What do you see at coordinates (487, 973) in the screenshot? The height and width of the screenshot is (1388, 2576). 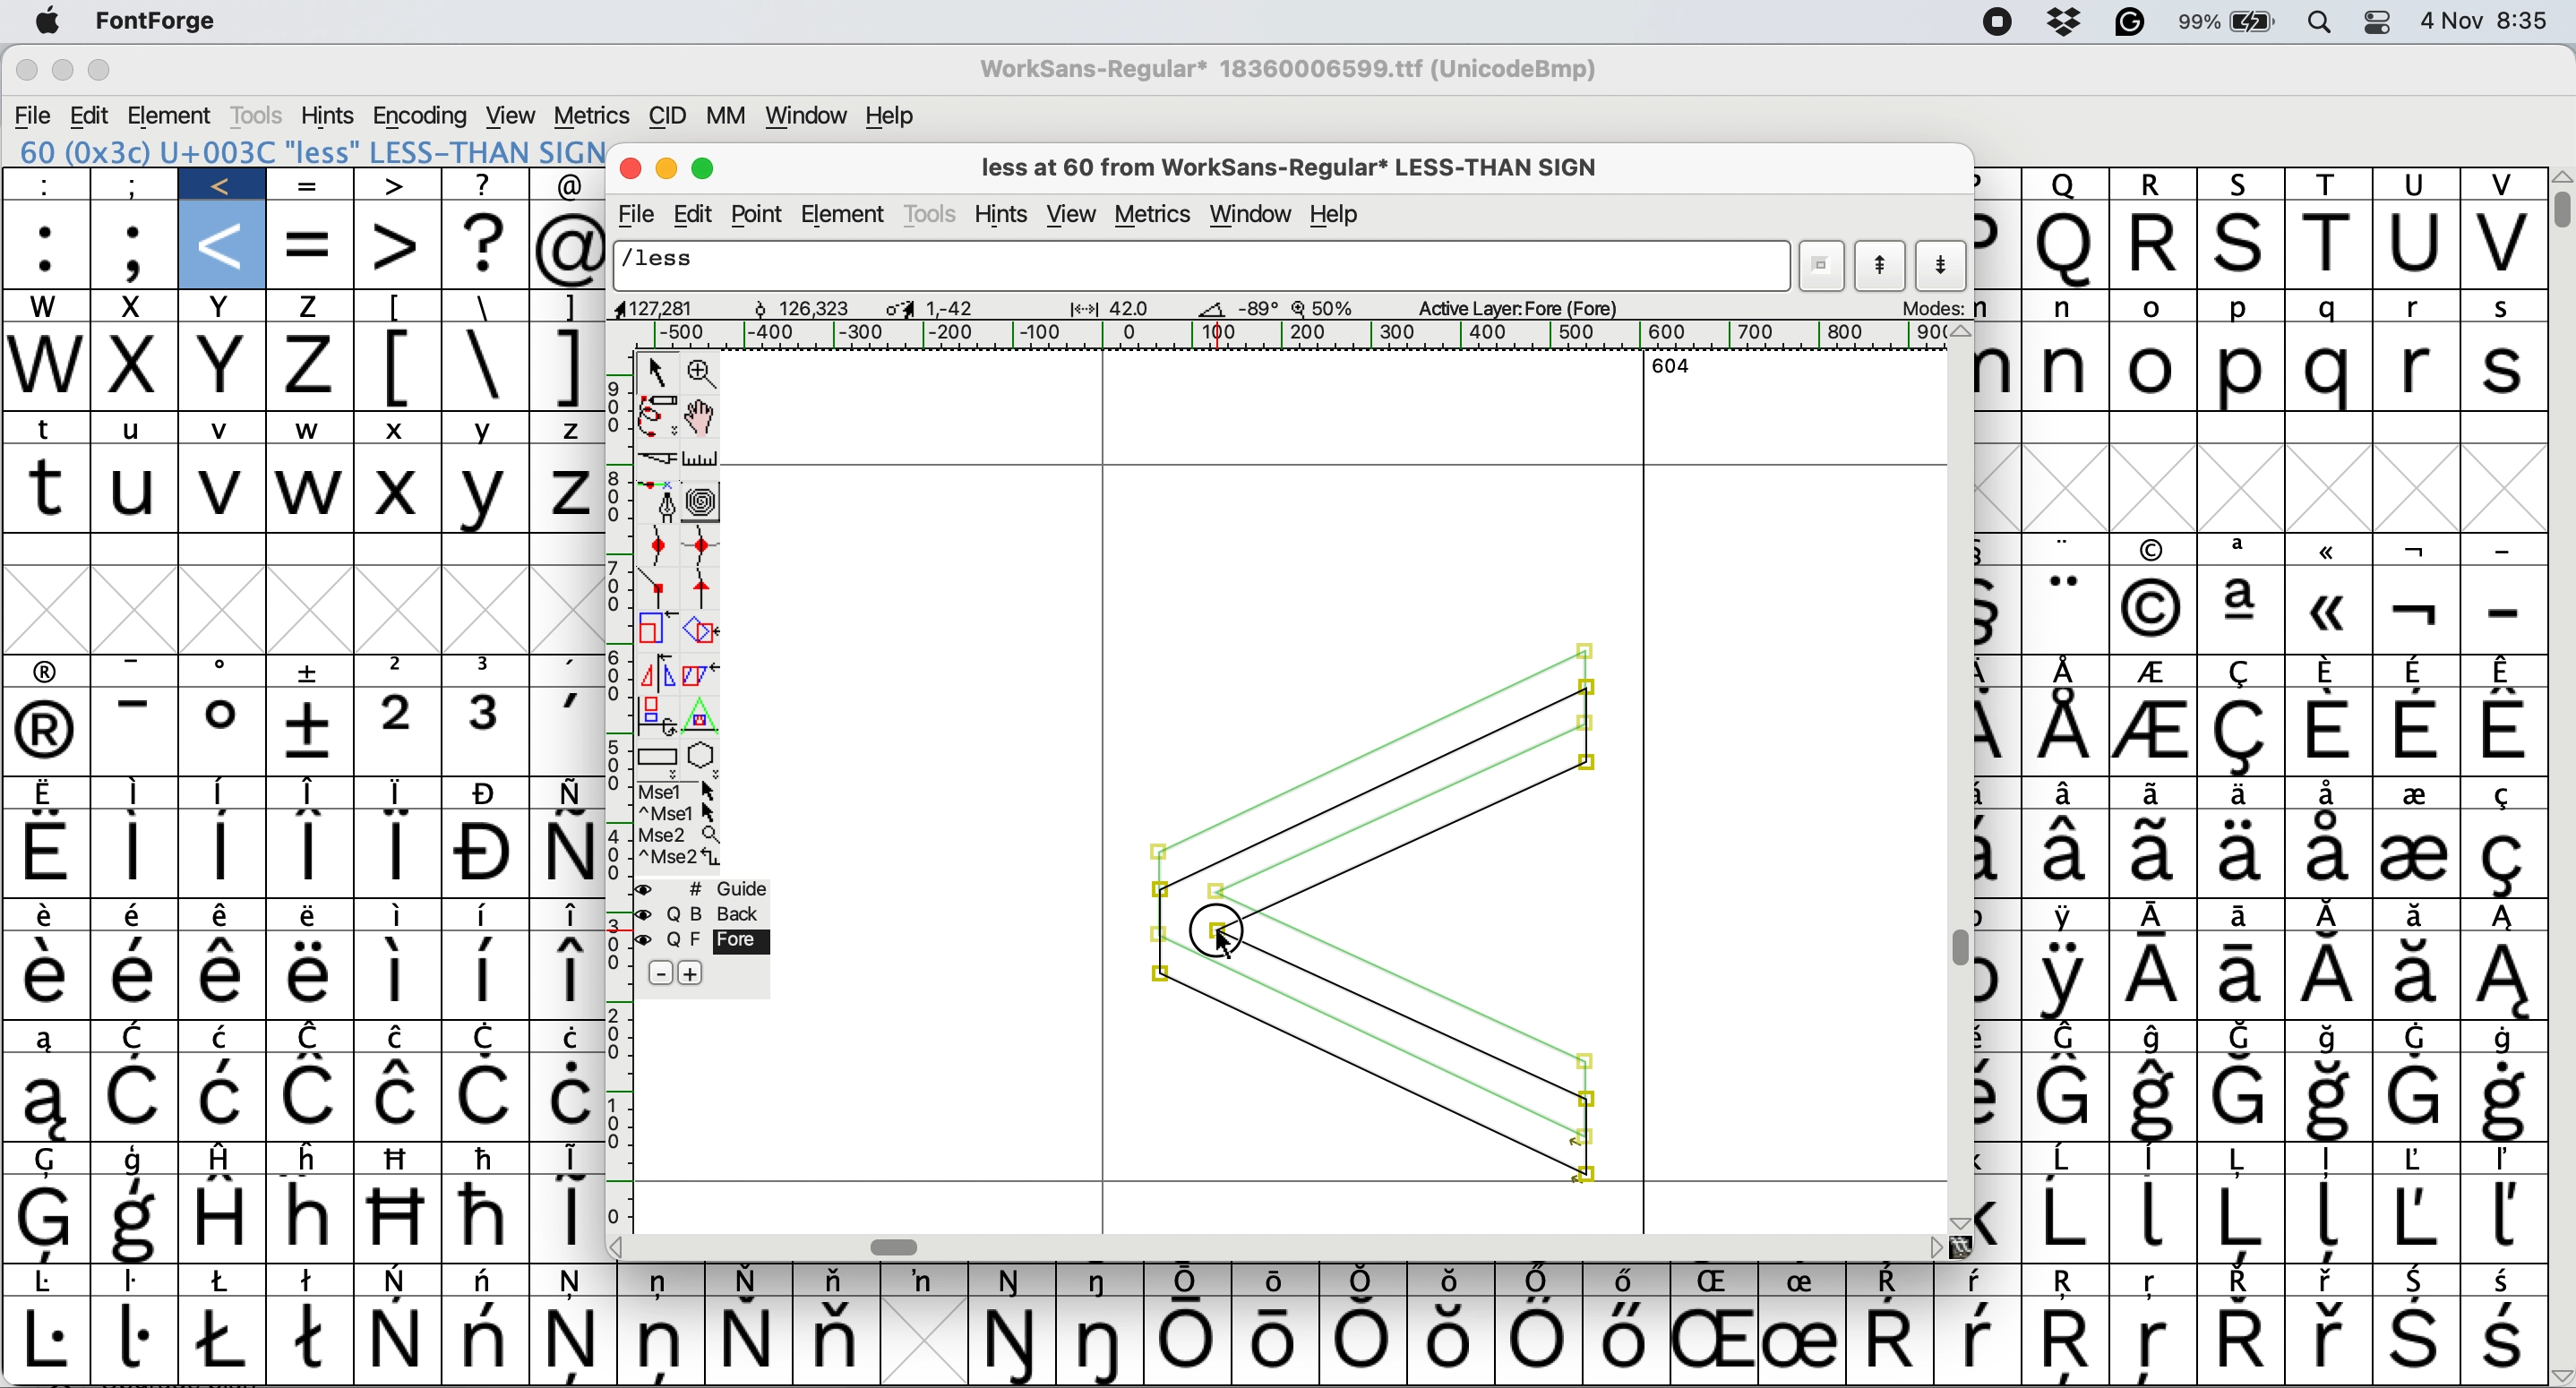 I see `Symbol` at bounding box center [487, 973].